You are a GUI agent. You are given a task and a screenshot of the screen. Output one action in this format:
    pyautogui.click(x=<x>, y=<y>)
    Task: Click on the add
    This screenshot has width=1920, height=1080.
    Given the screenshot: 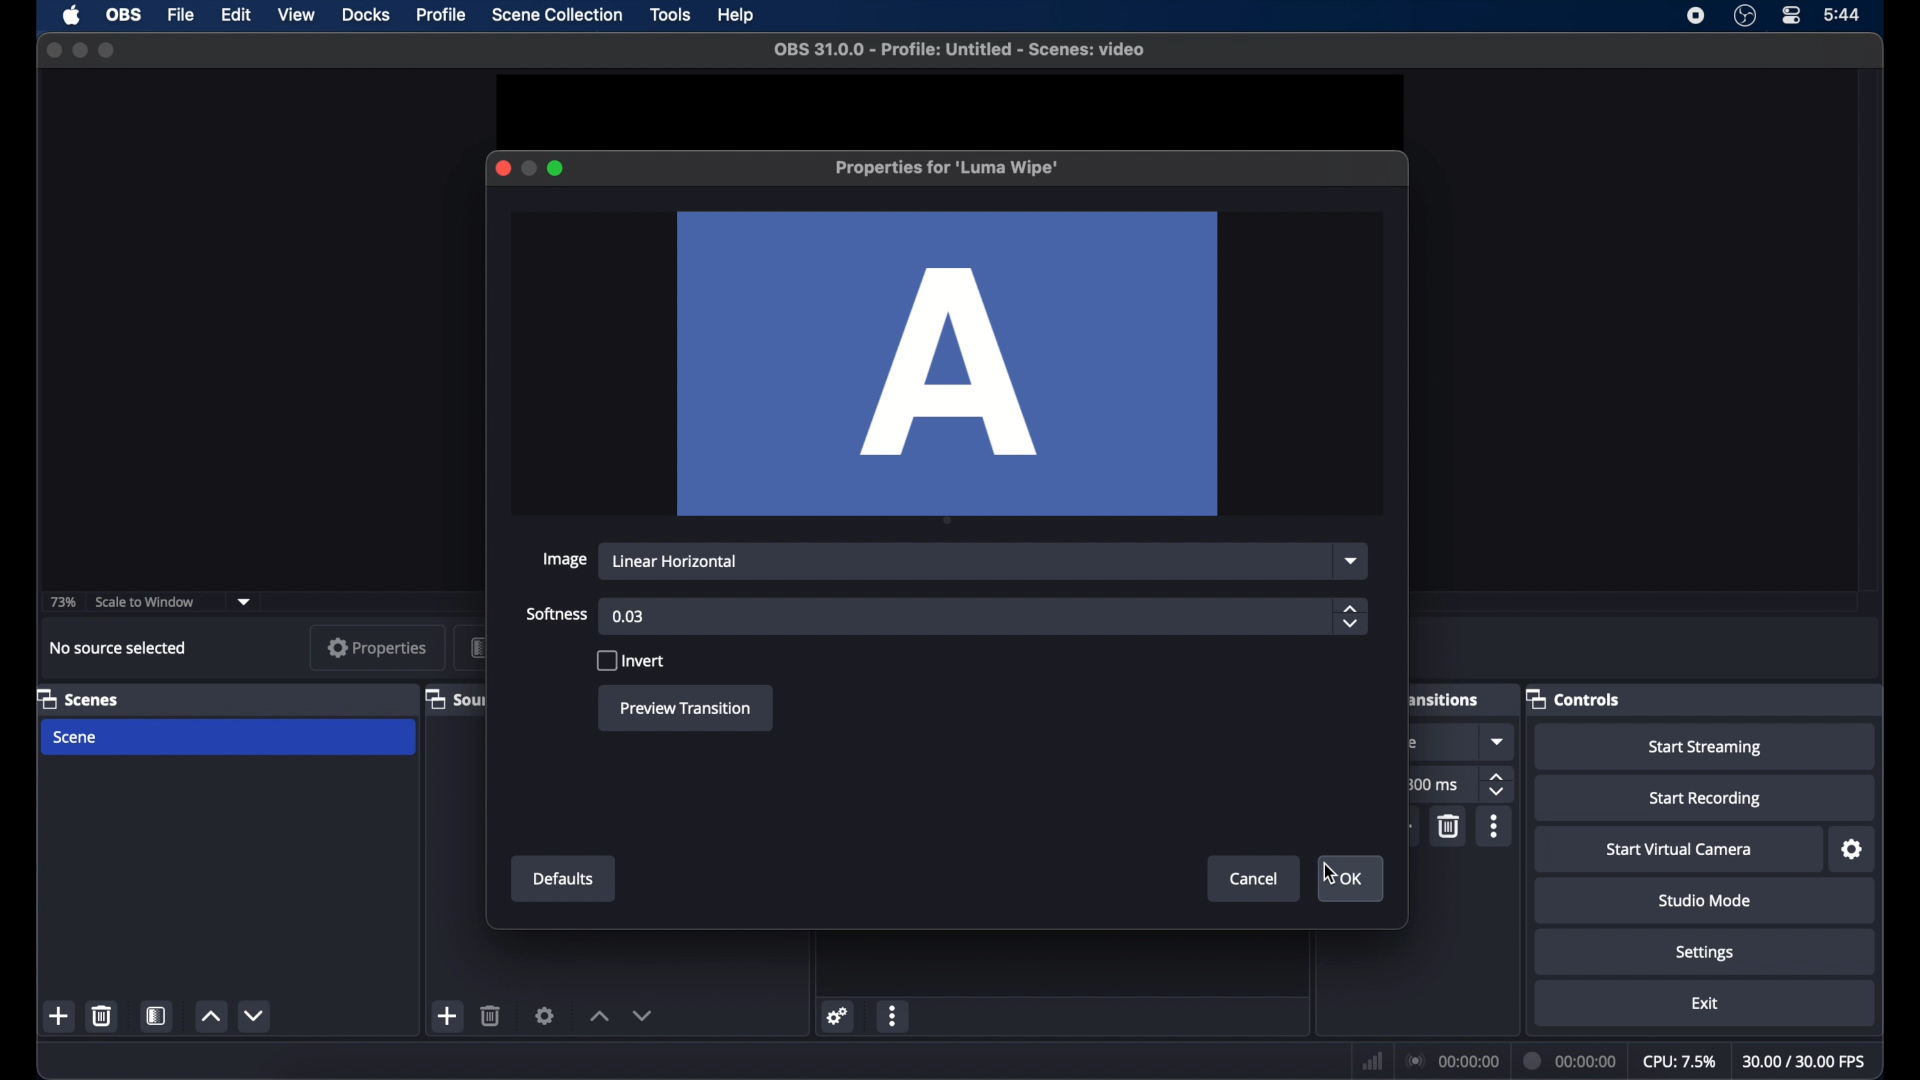 What is the action you would take?
    pyautogui.click(x=448, y=1015)
    